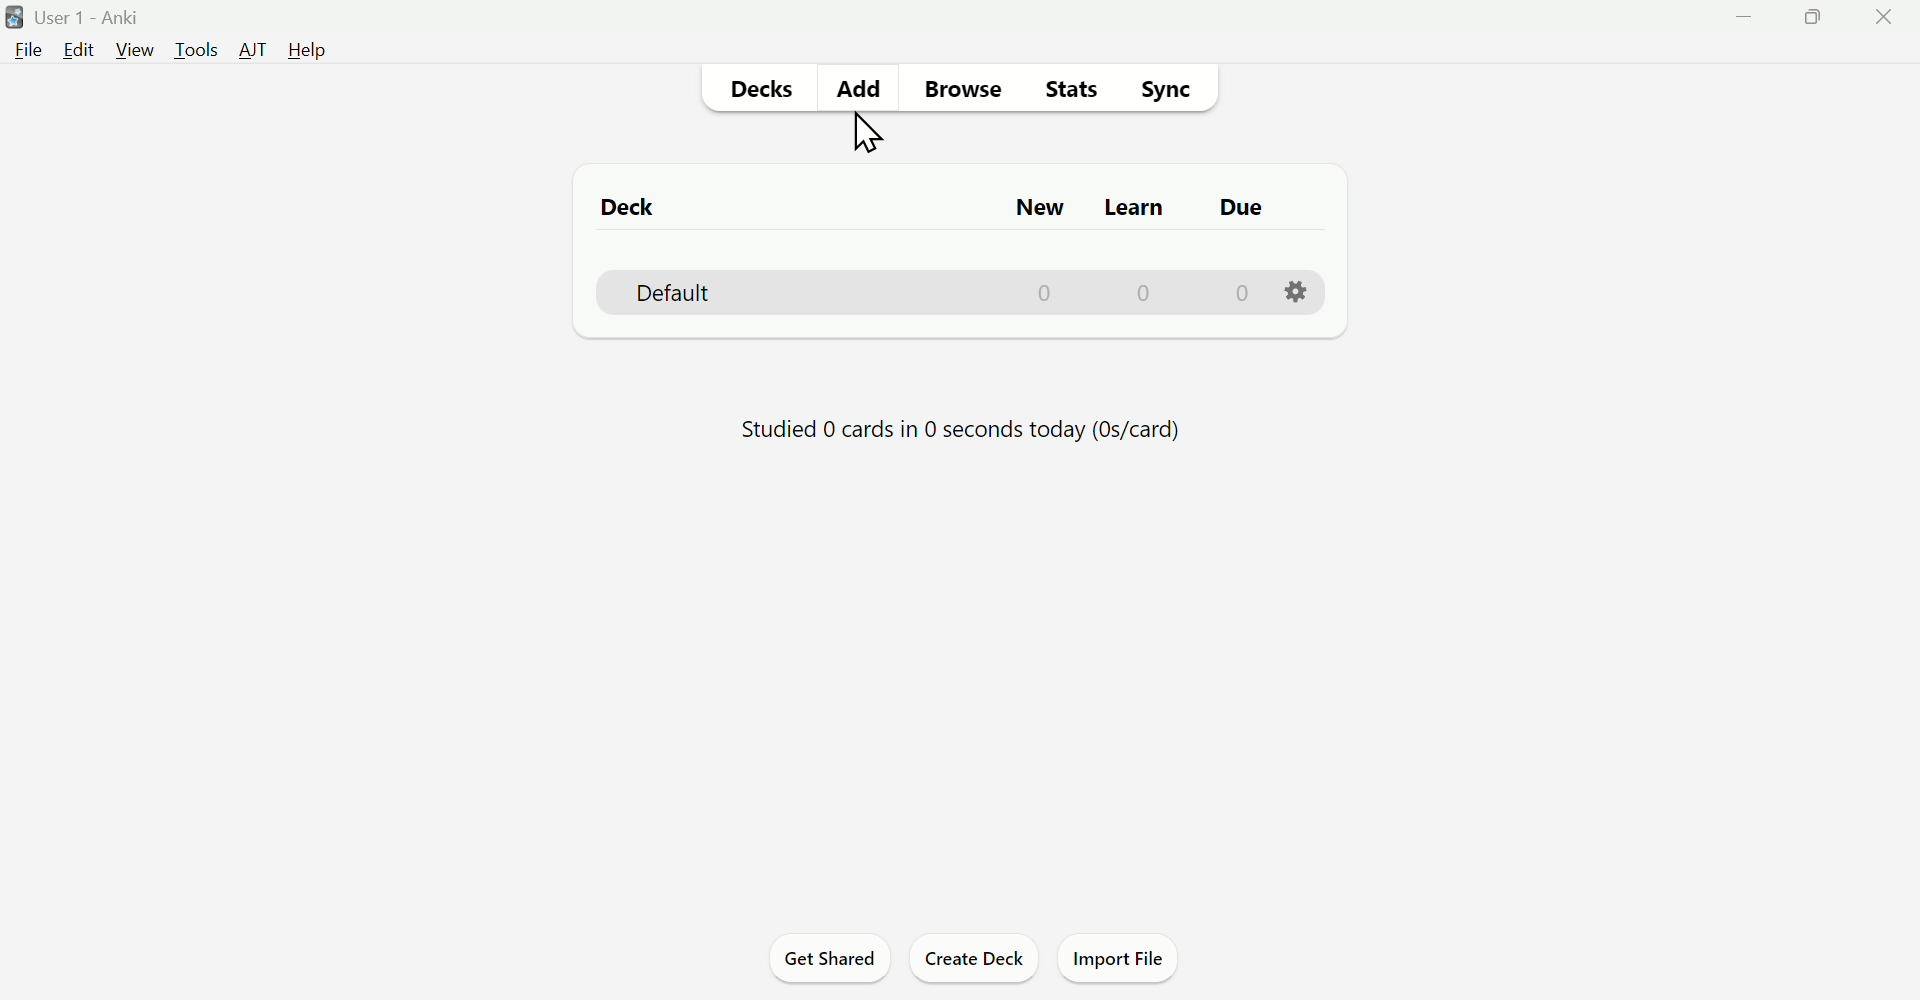 The height and width of the screenshot is (1000, 1920). Describe the element at coordinates (859, 86) in the screenshot. I see `Add` at that location.